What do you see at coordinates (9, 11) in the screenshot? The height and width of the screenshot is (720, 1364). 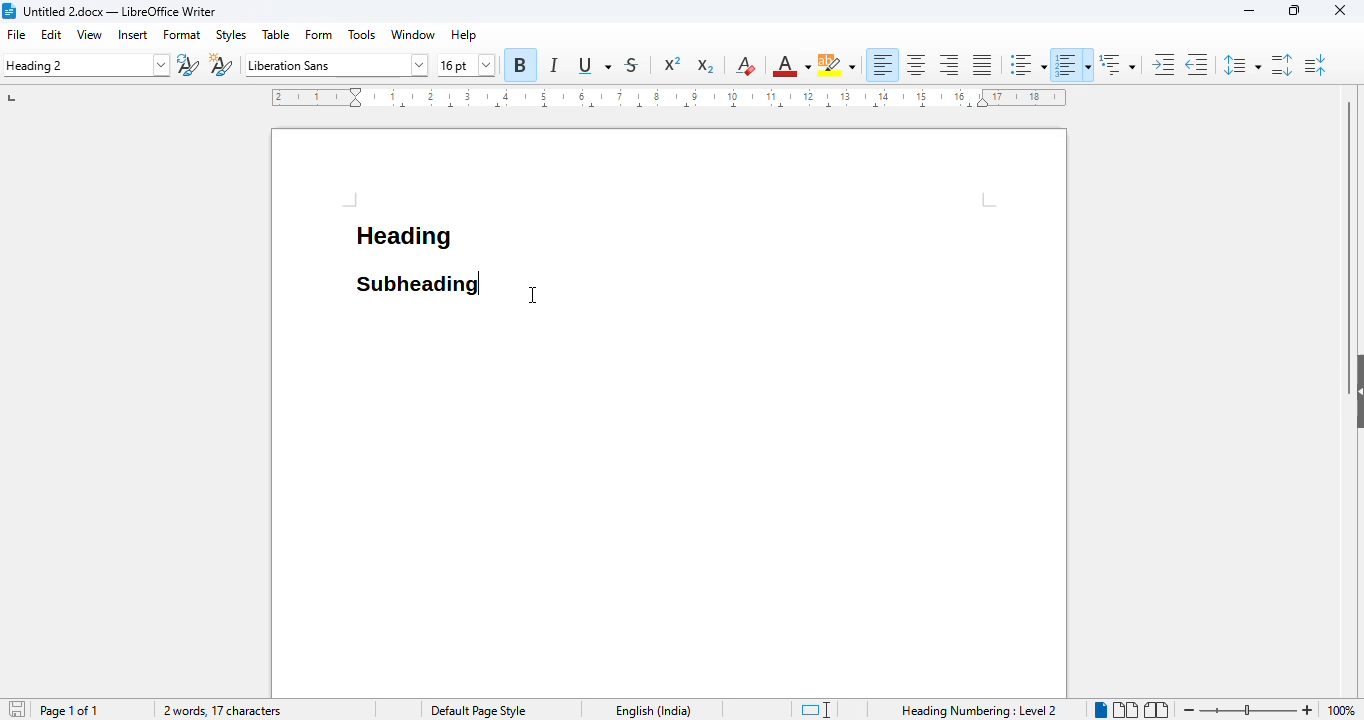 I see `logo` at bounding box center [9, 11].